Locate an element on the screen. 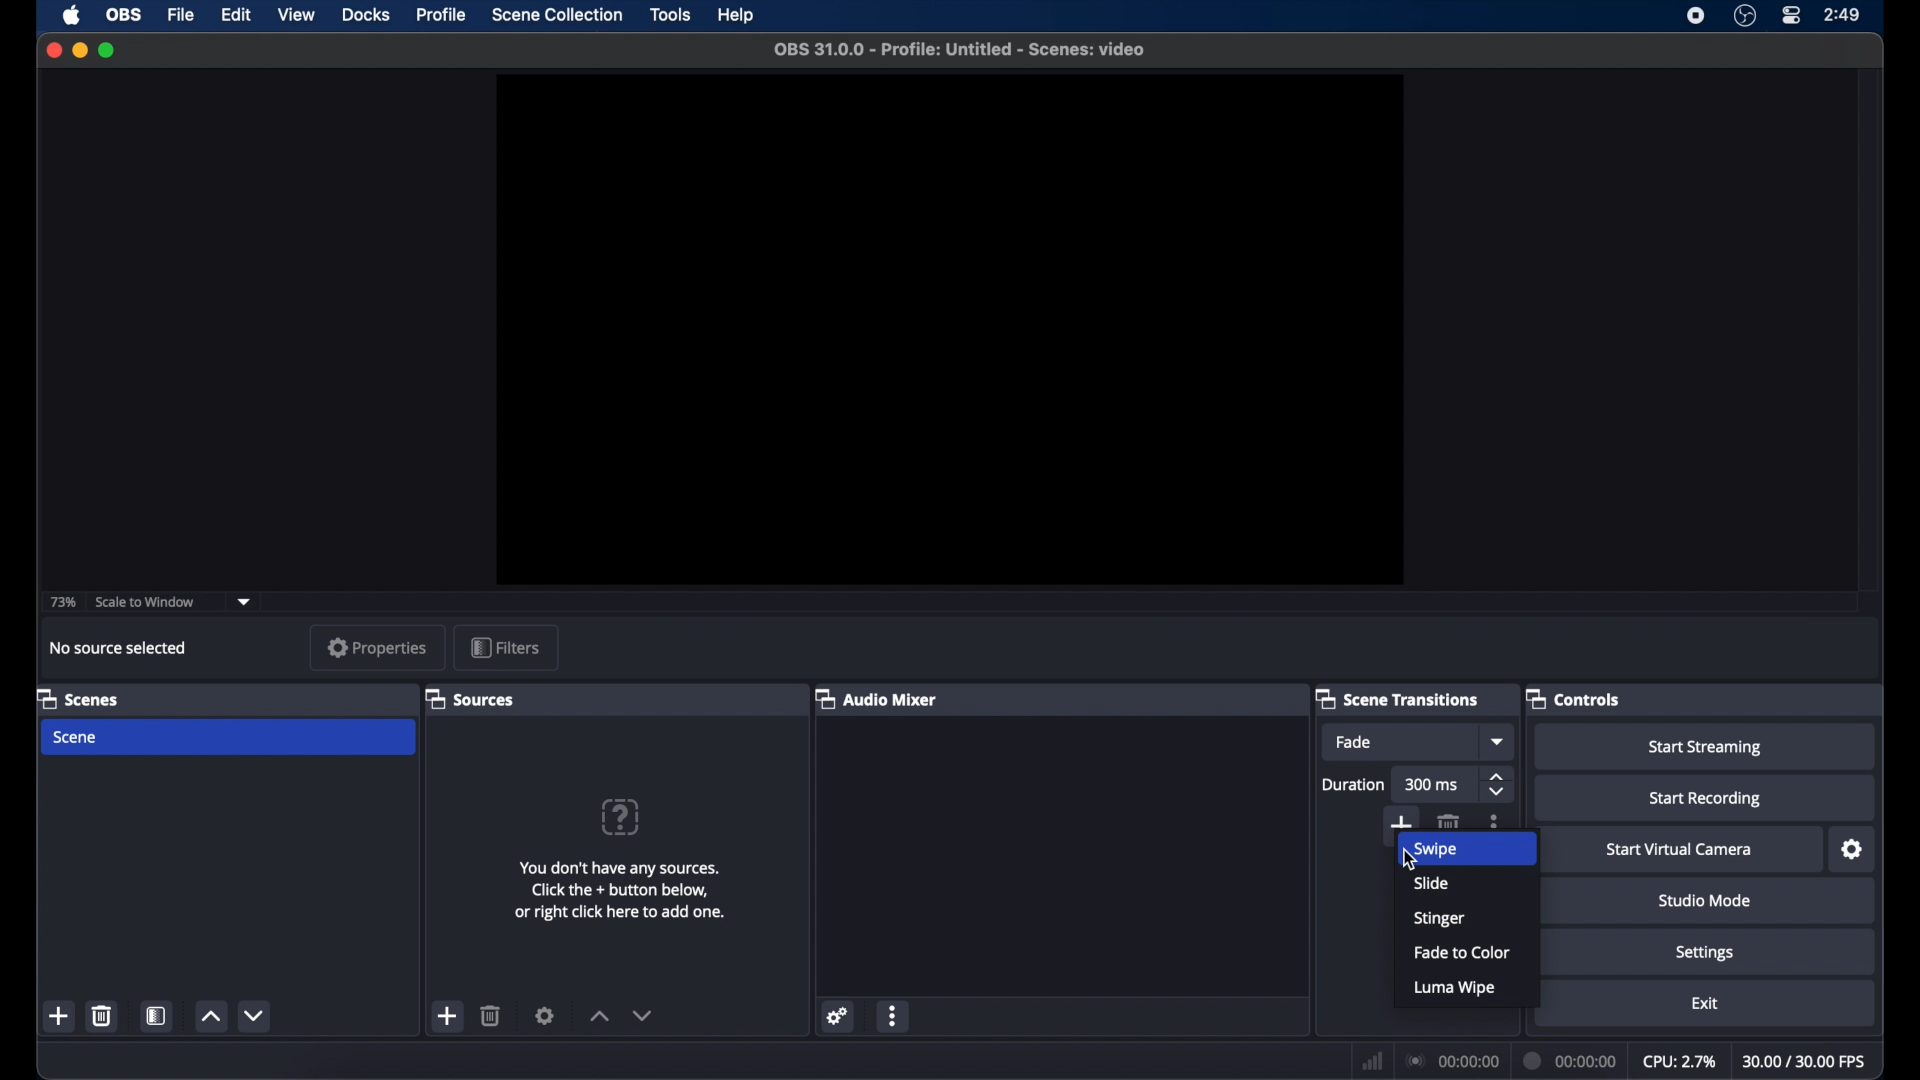 This screenshot has height=1080, width=1920. cursor is located at coordinates (1406, 860).